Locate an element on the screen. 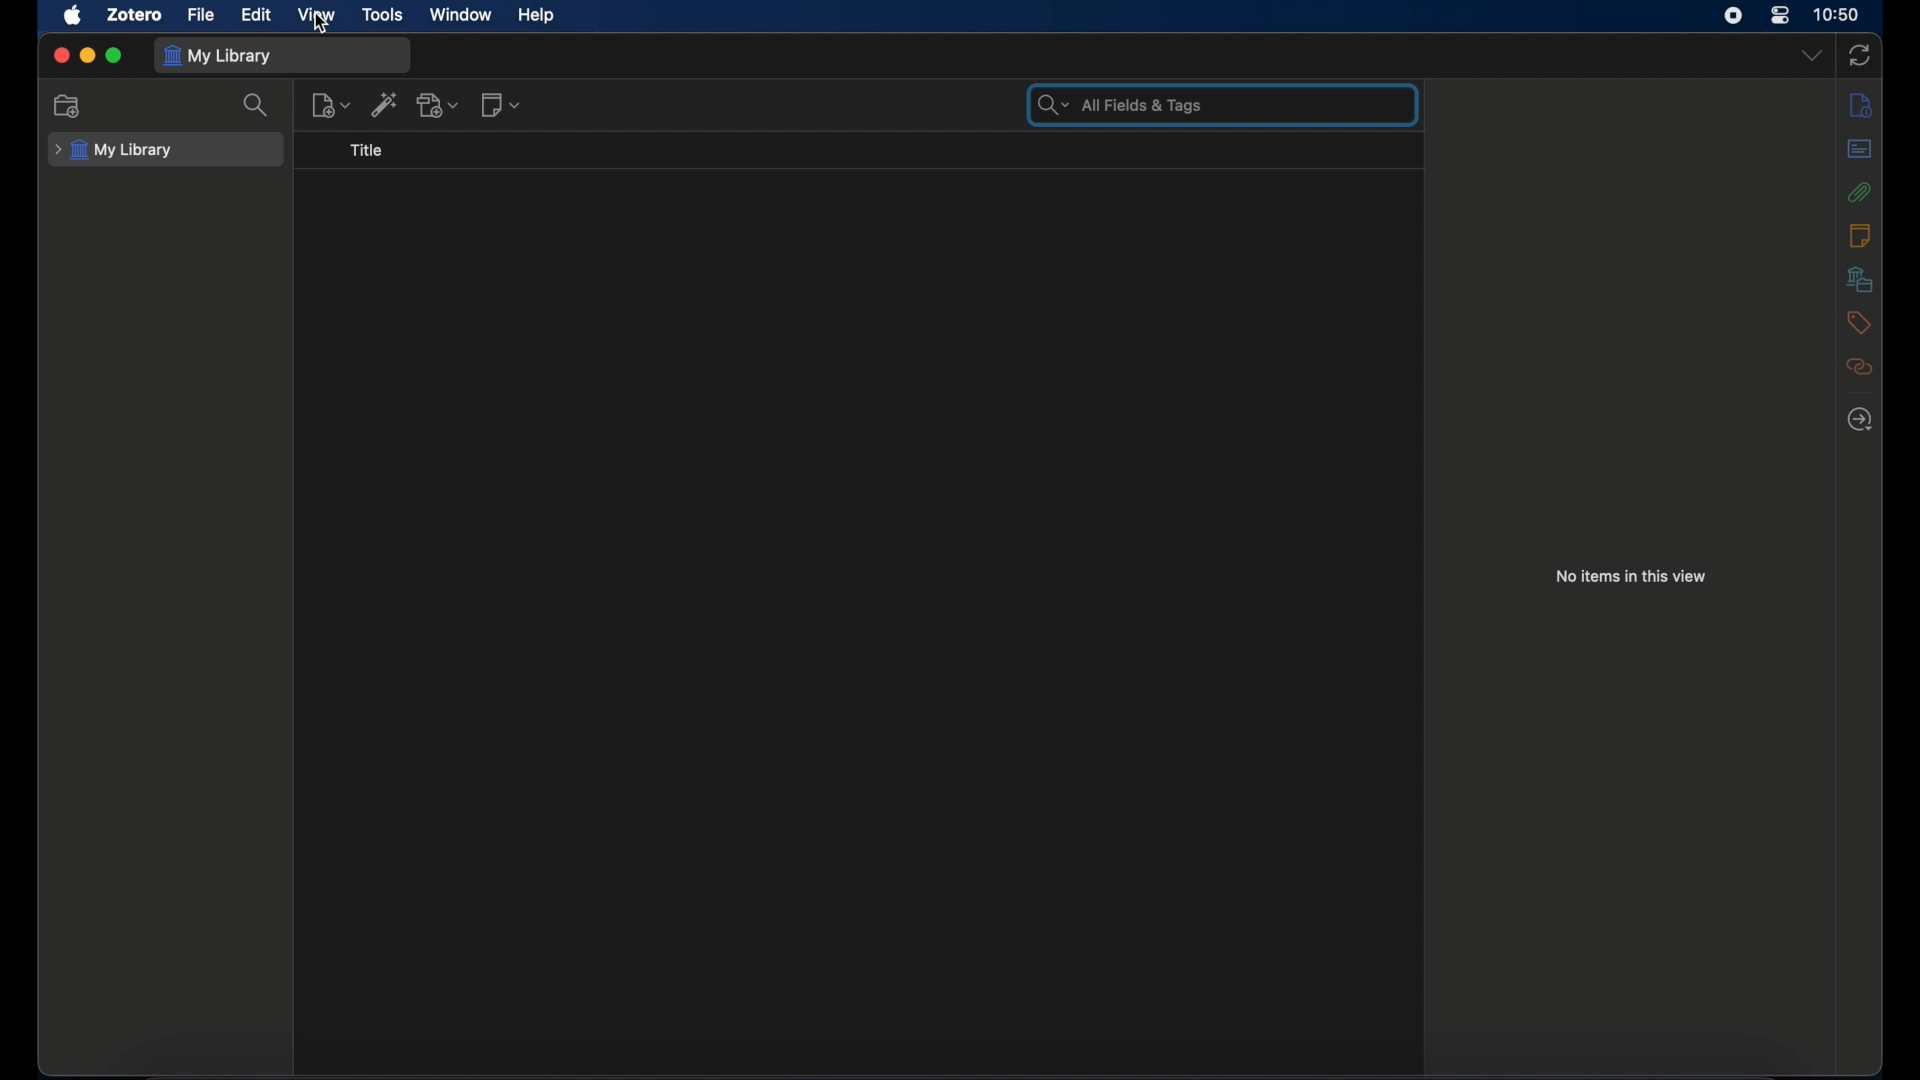 This screenshot has width=1920, height=1080. abstract is located at coordinates (1861, 148).